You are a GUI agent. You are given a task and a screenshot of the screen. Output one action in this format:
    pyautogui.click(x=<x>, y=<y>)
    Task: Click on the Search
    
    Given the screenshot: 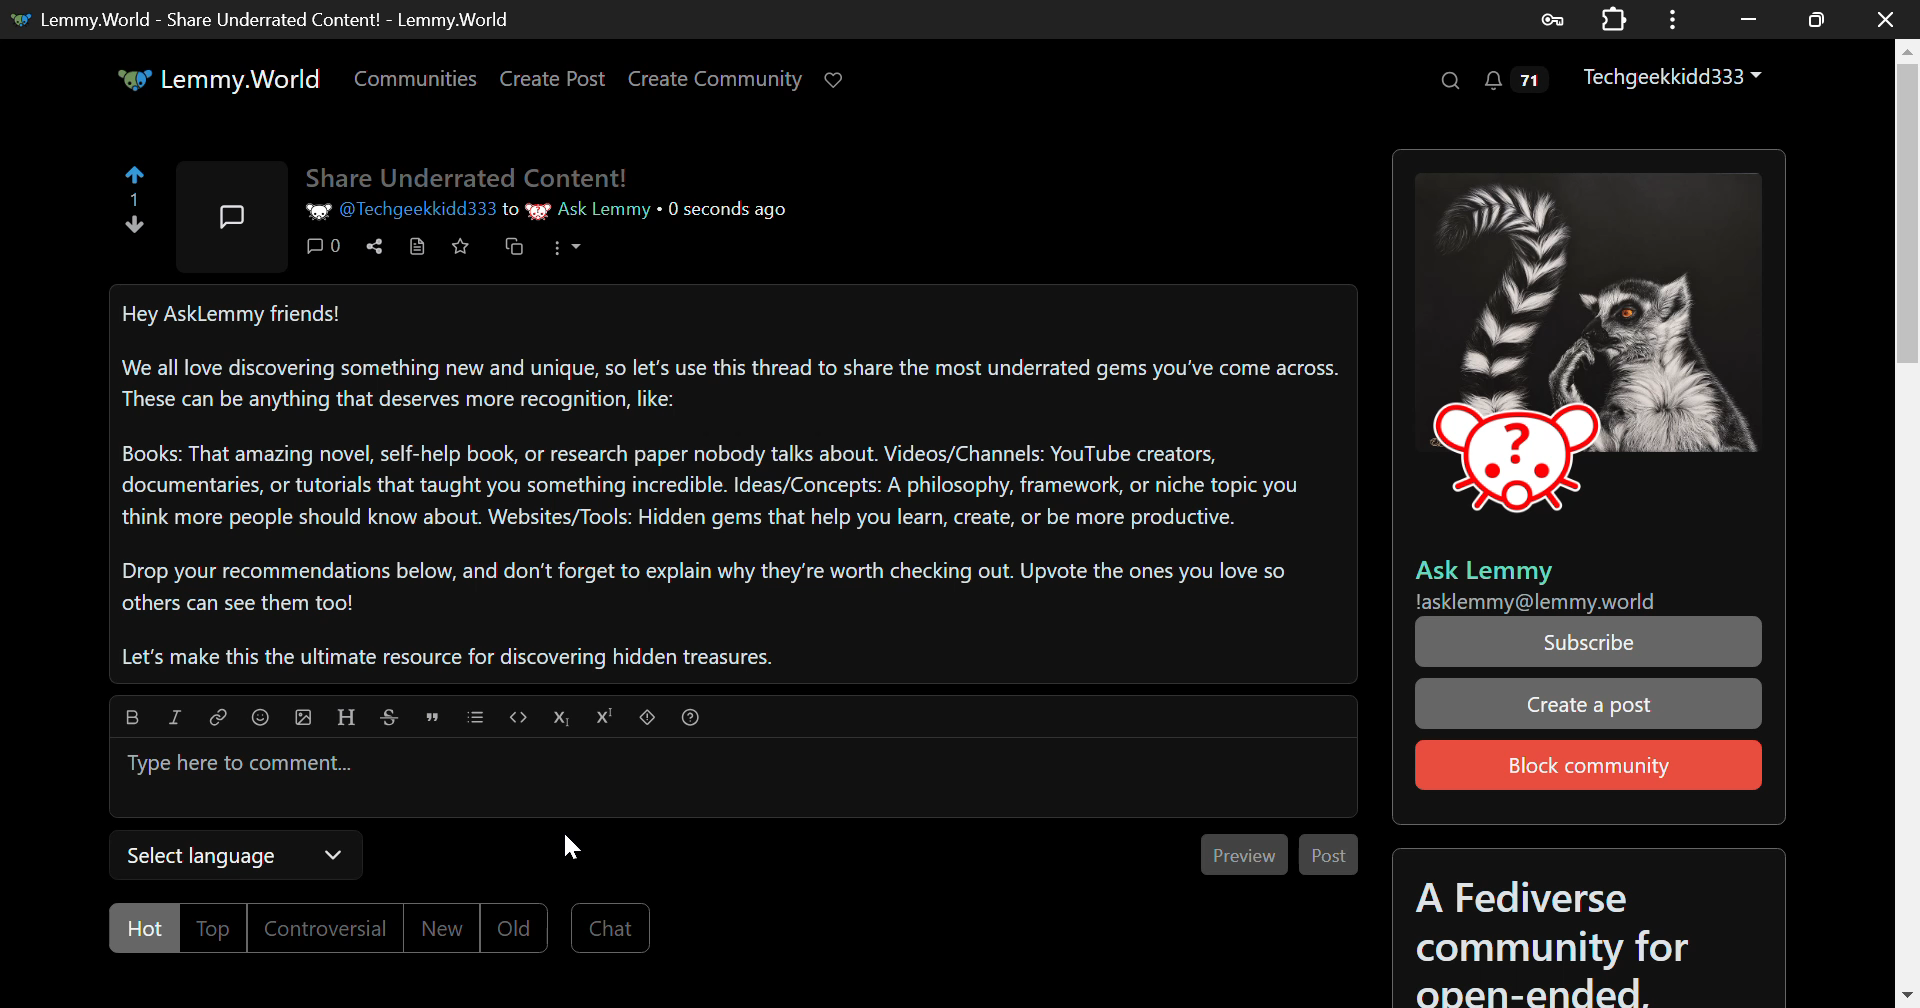 What is the action you would take?
    pyautogui.click(x=1453, y=84)
    